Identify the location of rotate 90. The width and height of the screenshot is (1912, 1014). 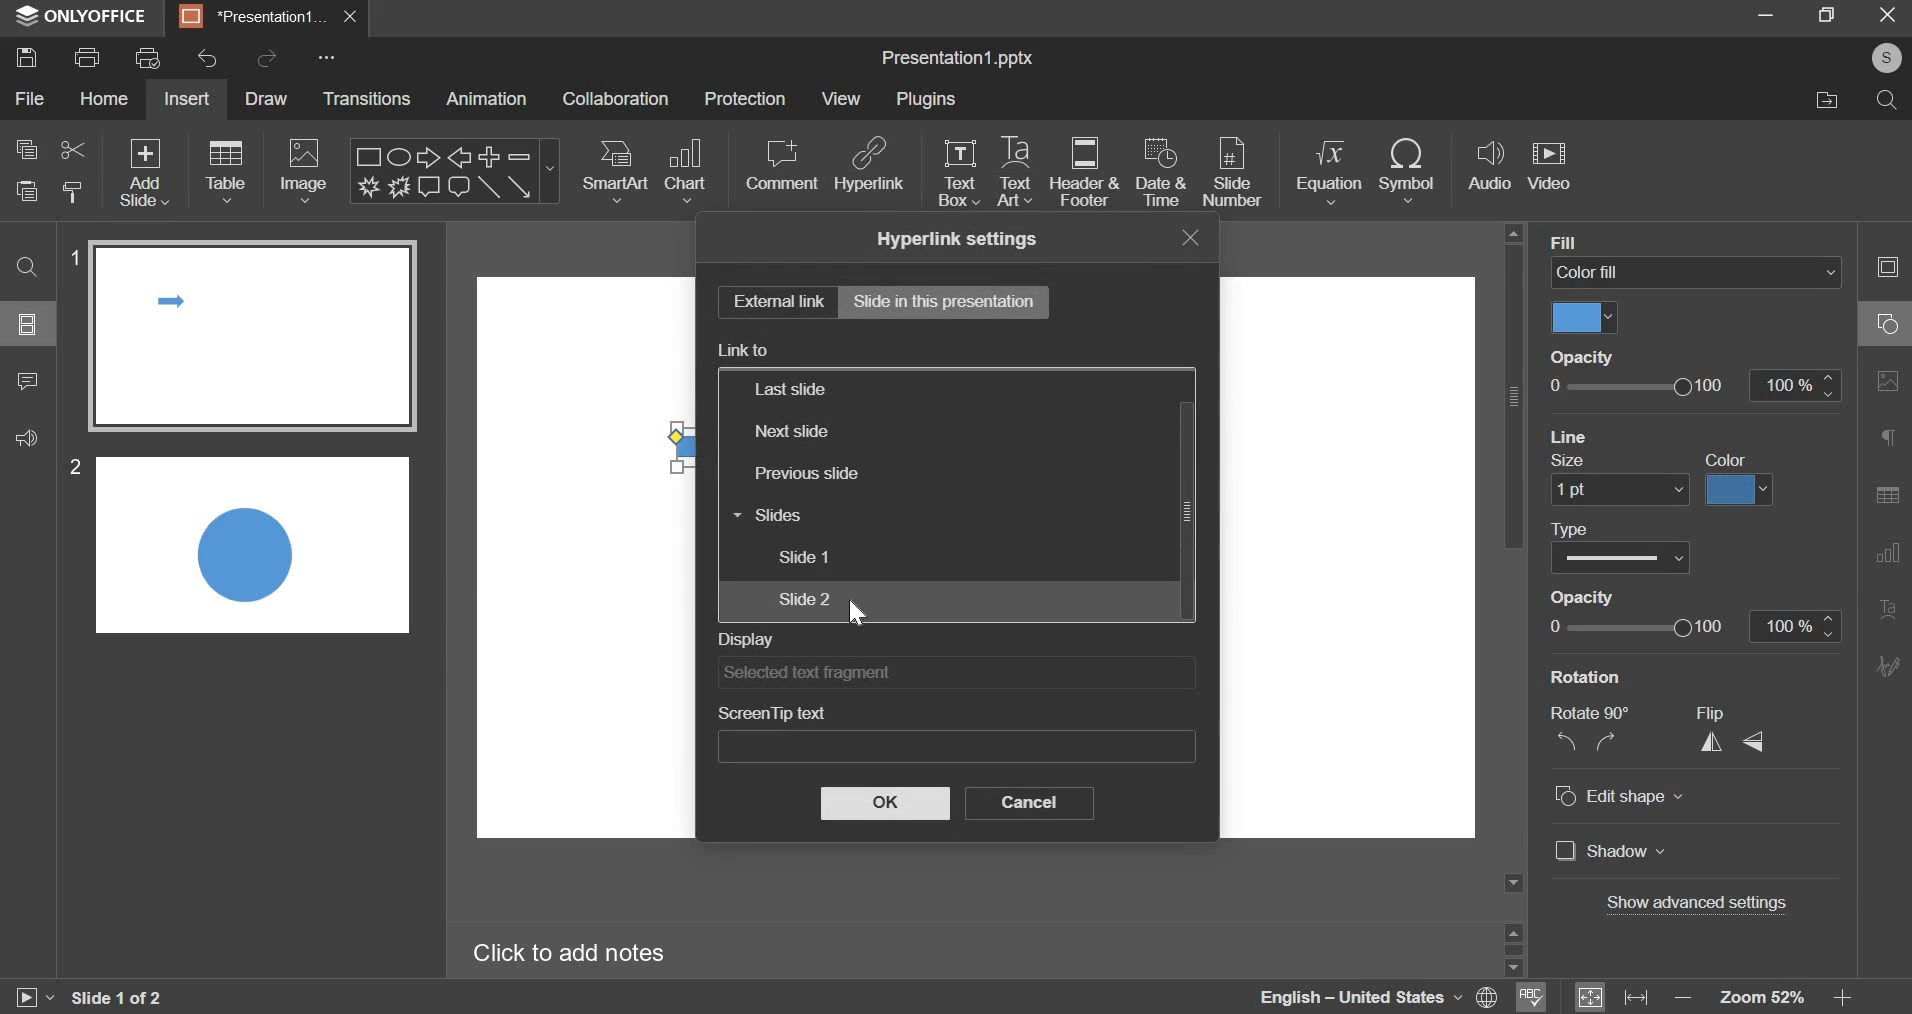
(1590, 712).